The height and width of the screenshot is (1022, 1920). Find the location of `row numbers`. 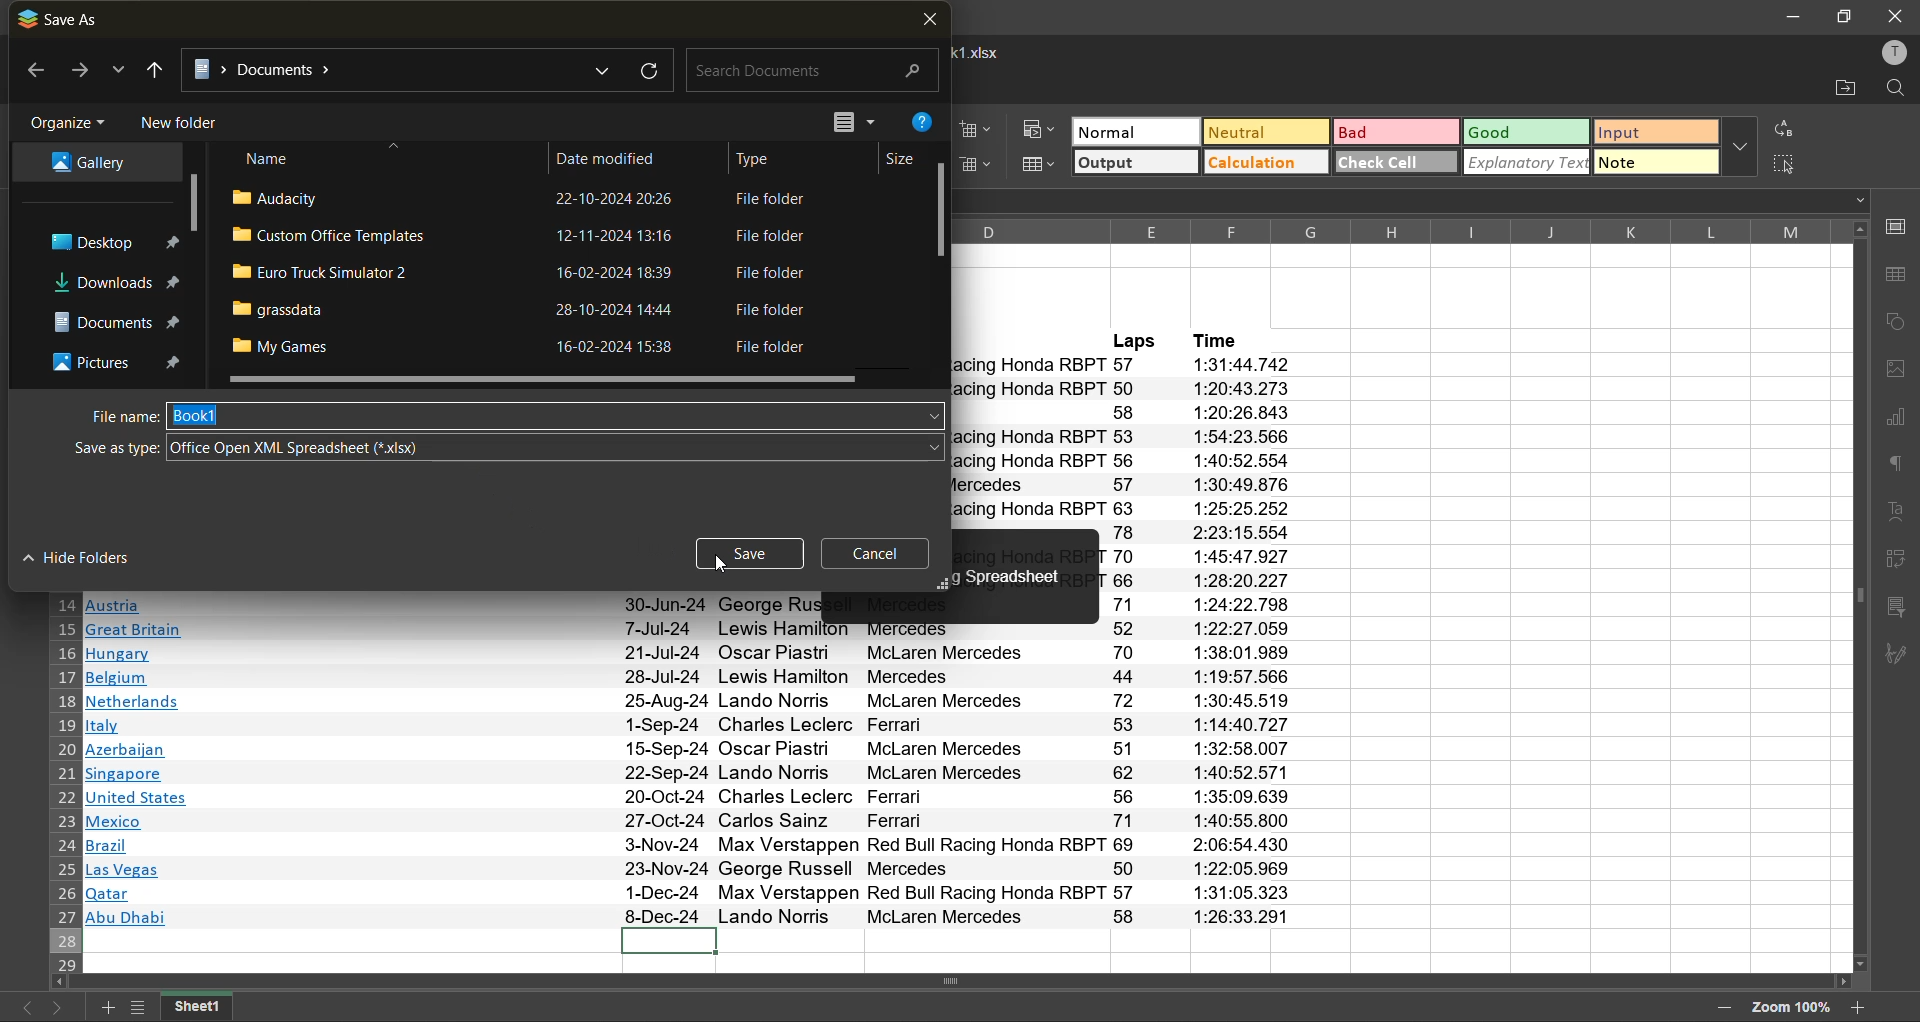

row numbers is located at coordinates (64, 781).